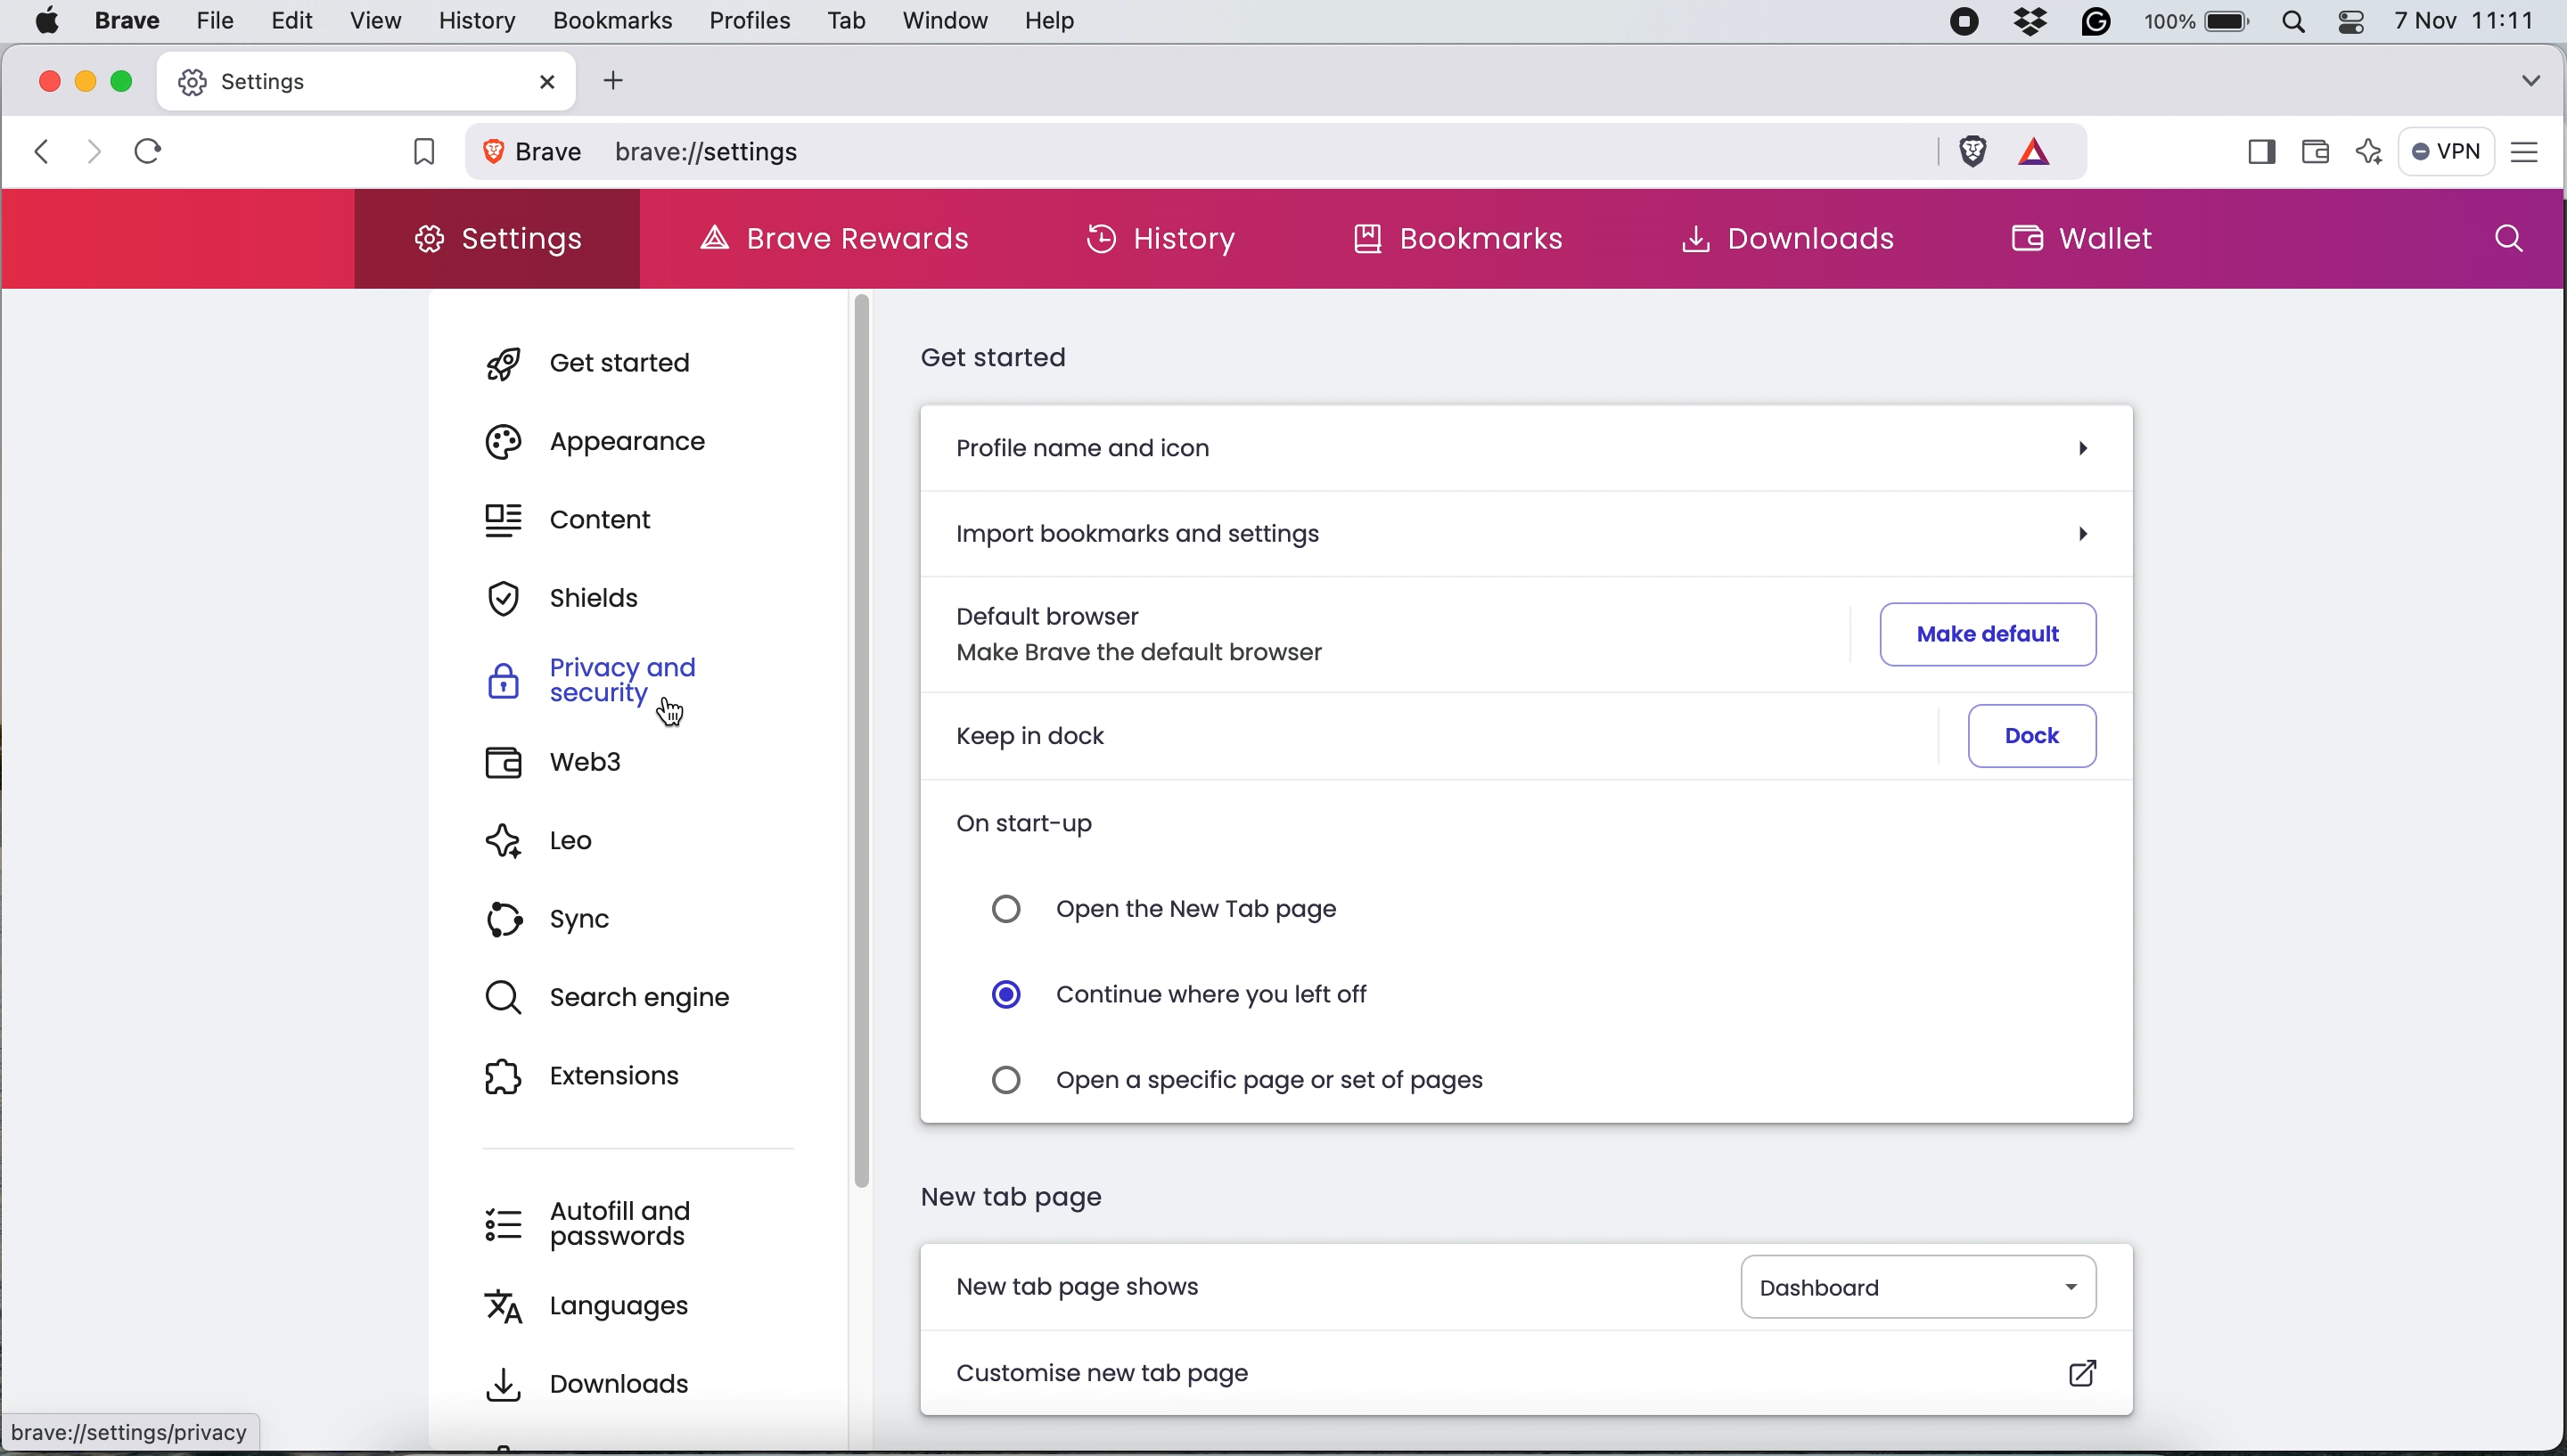  I want to click on keep in dock, so click(1036, 738).